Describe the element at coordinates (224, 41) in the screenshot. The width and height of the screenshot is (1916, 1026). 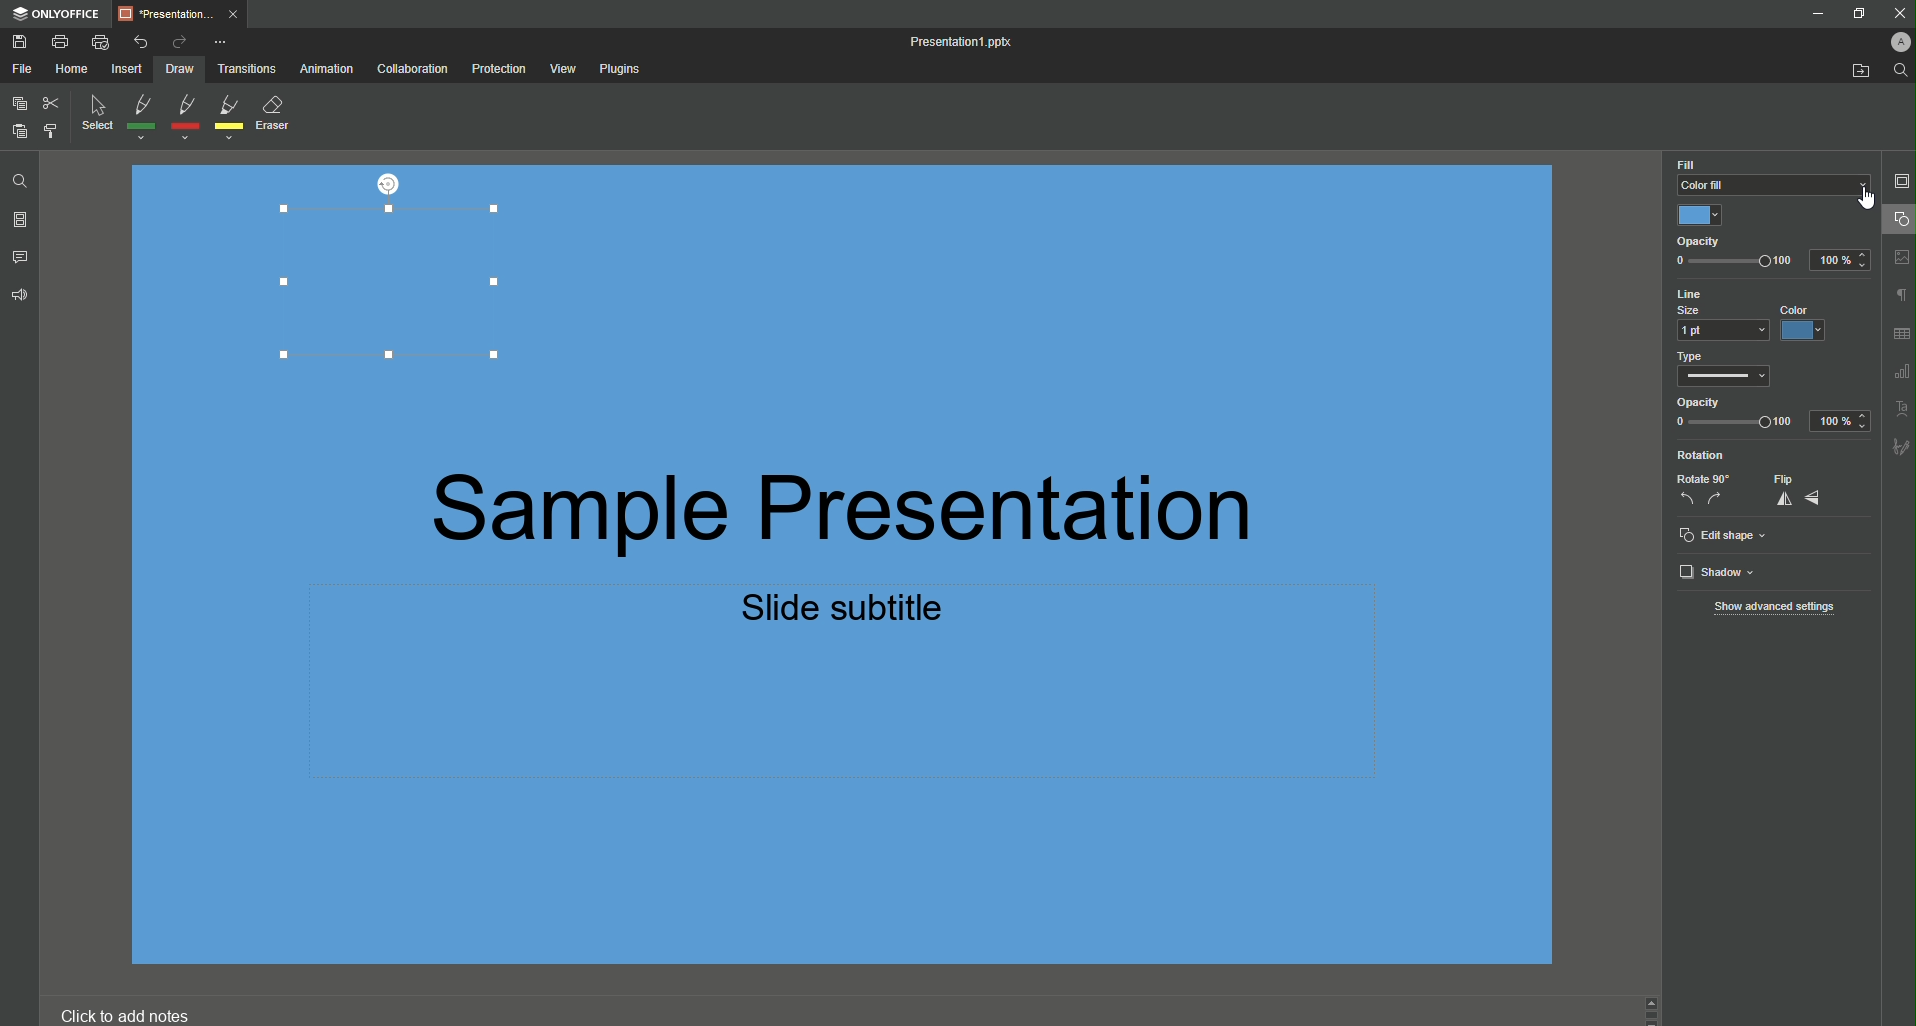
I see `More Options` at that location.